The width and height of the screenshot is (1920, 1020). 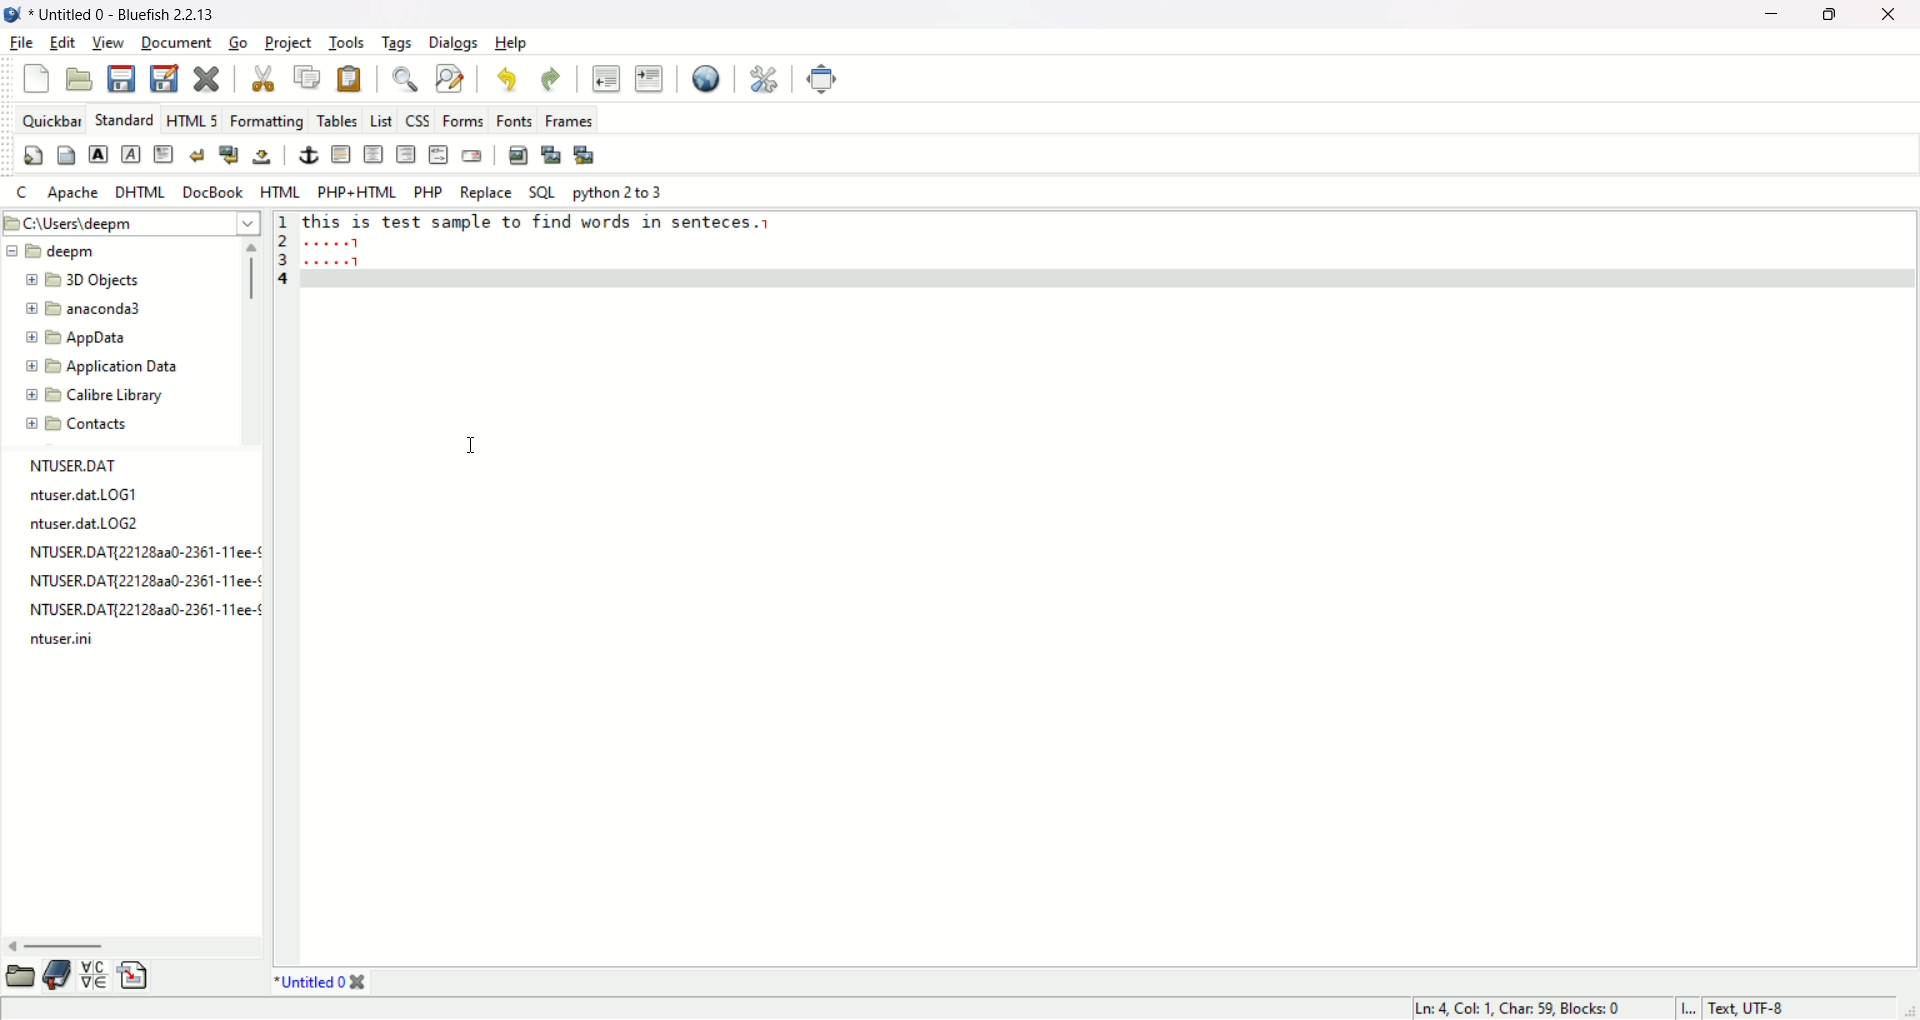 What do you see at coordinates (506, 78) in the screenshot?
I see `undo` at bounding box center [506, 78].